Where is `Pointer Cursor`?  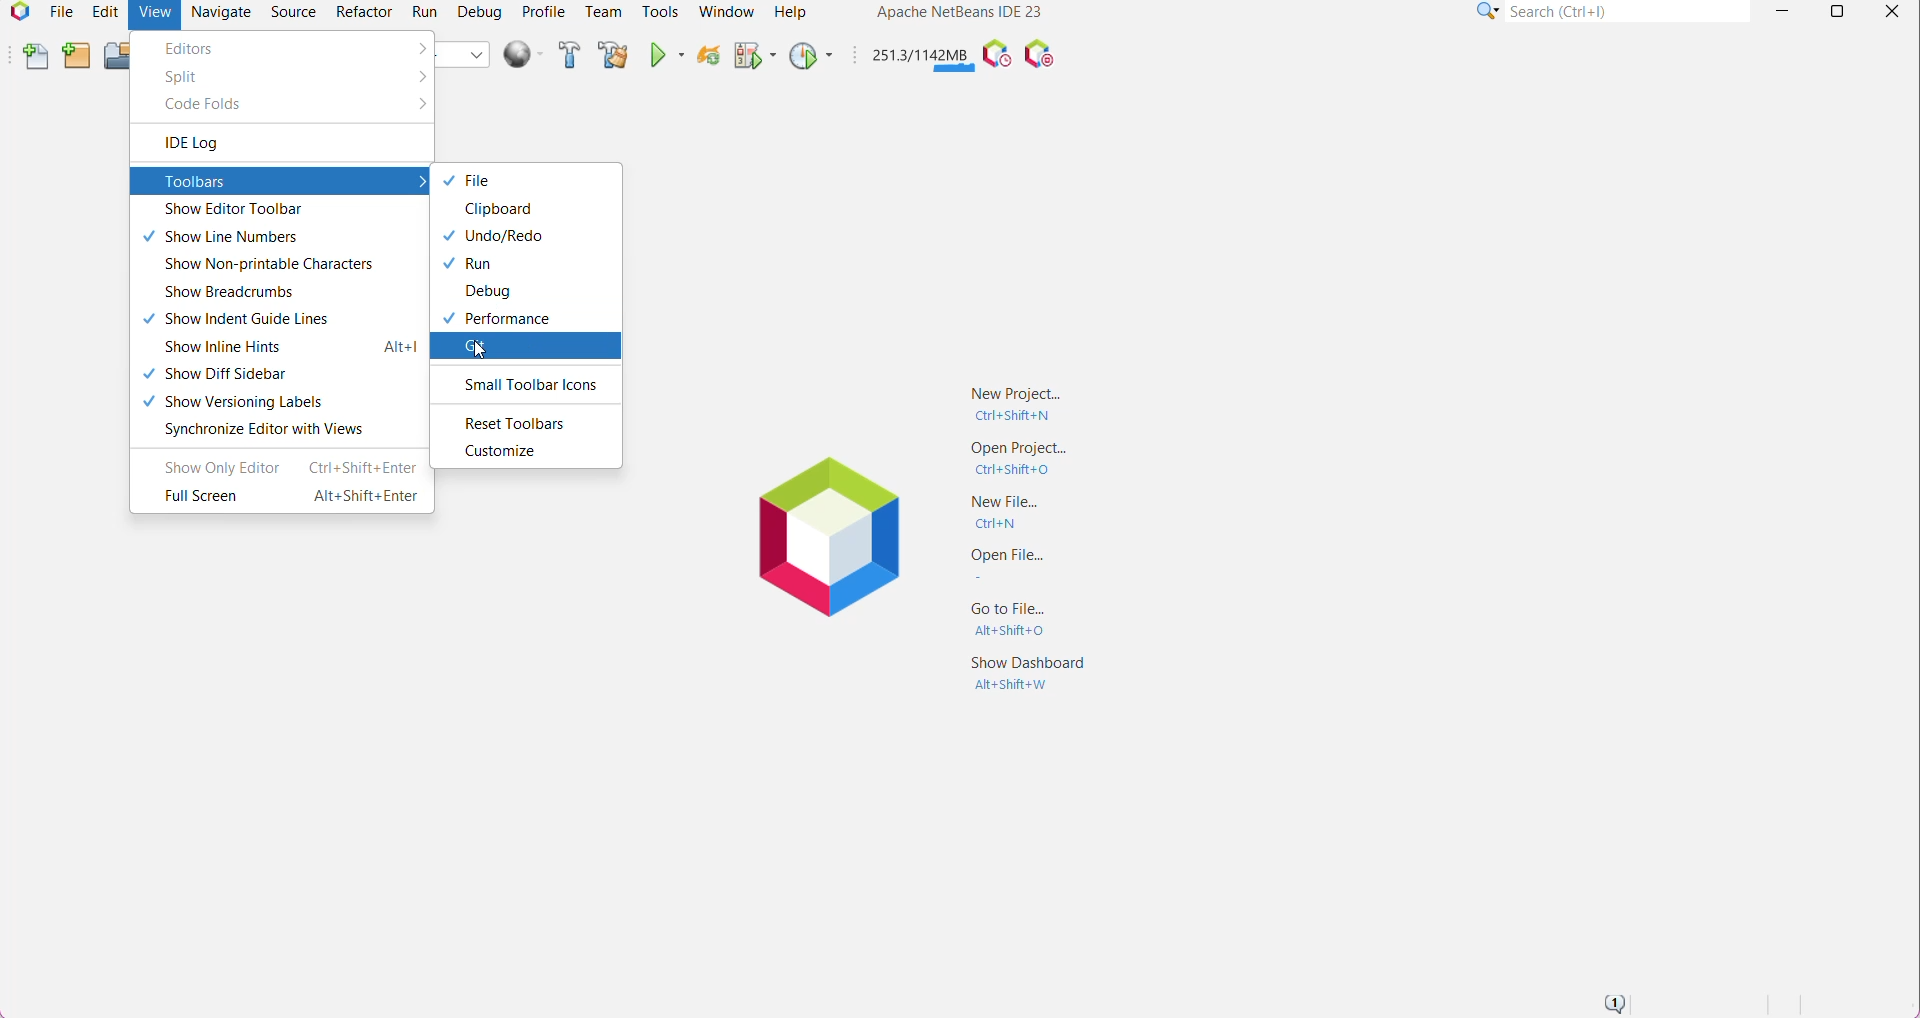 Pointer Cursor is located at coordinates (482, 346).